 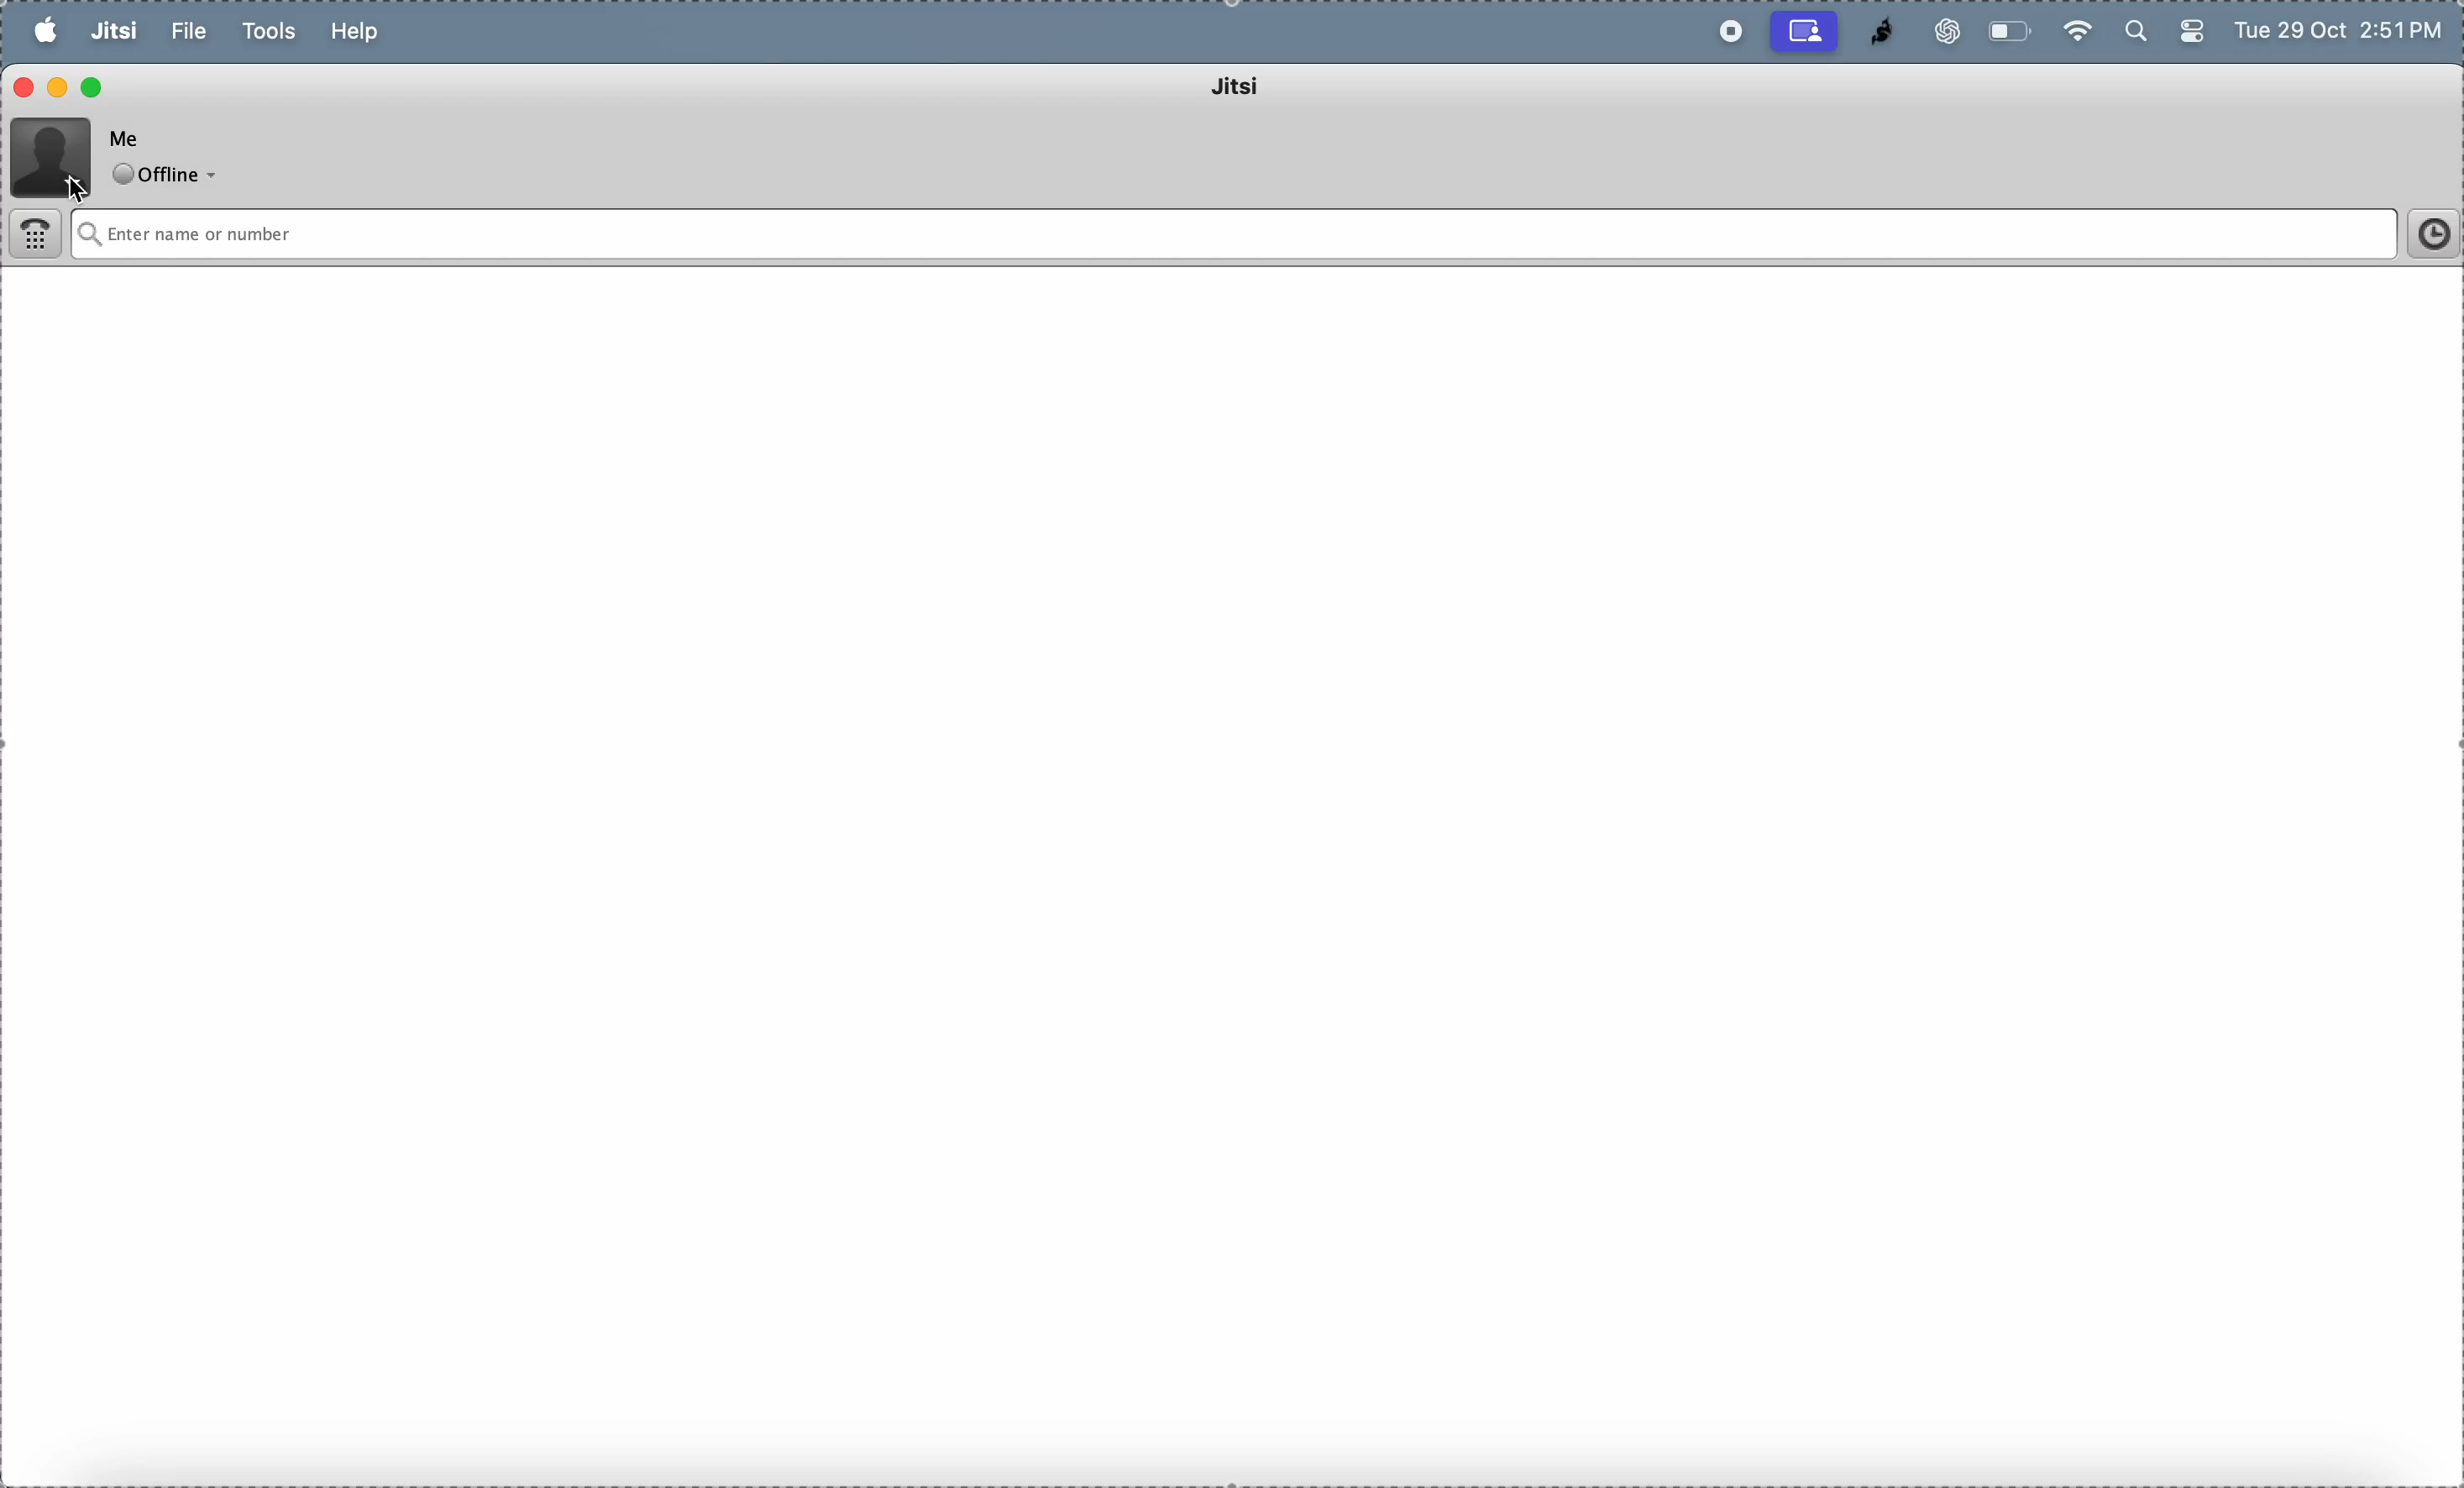 What do you see at coordinates (2012, 31) in the screenshot?
I see `battery` at bounding box center [2012, 31].